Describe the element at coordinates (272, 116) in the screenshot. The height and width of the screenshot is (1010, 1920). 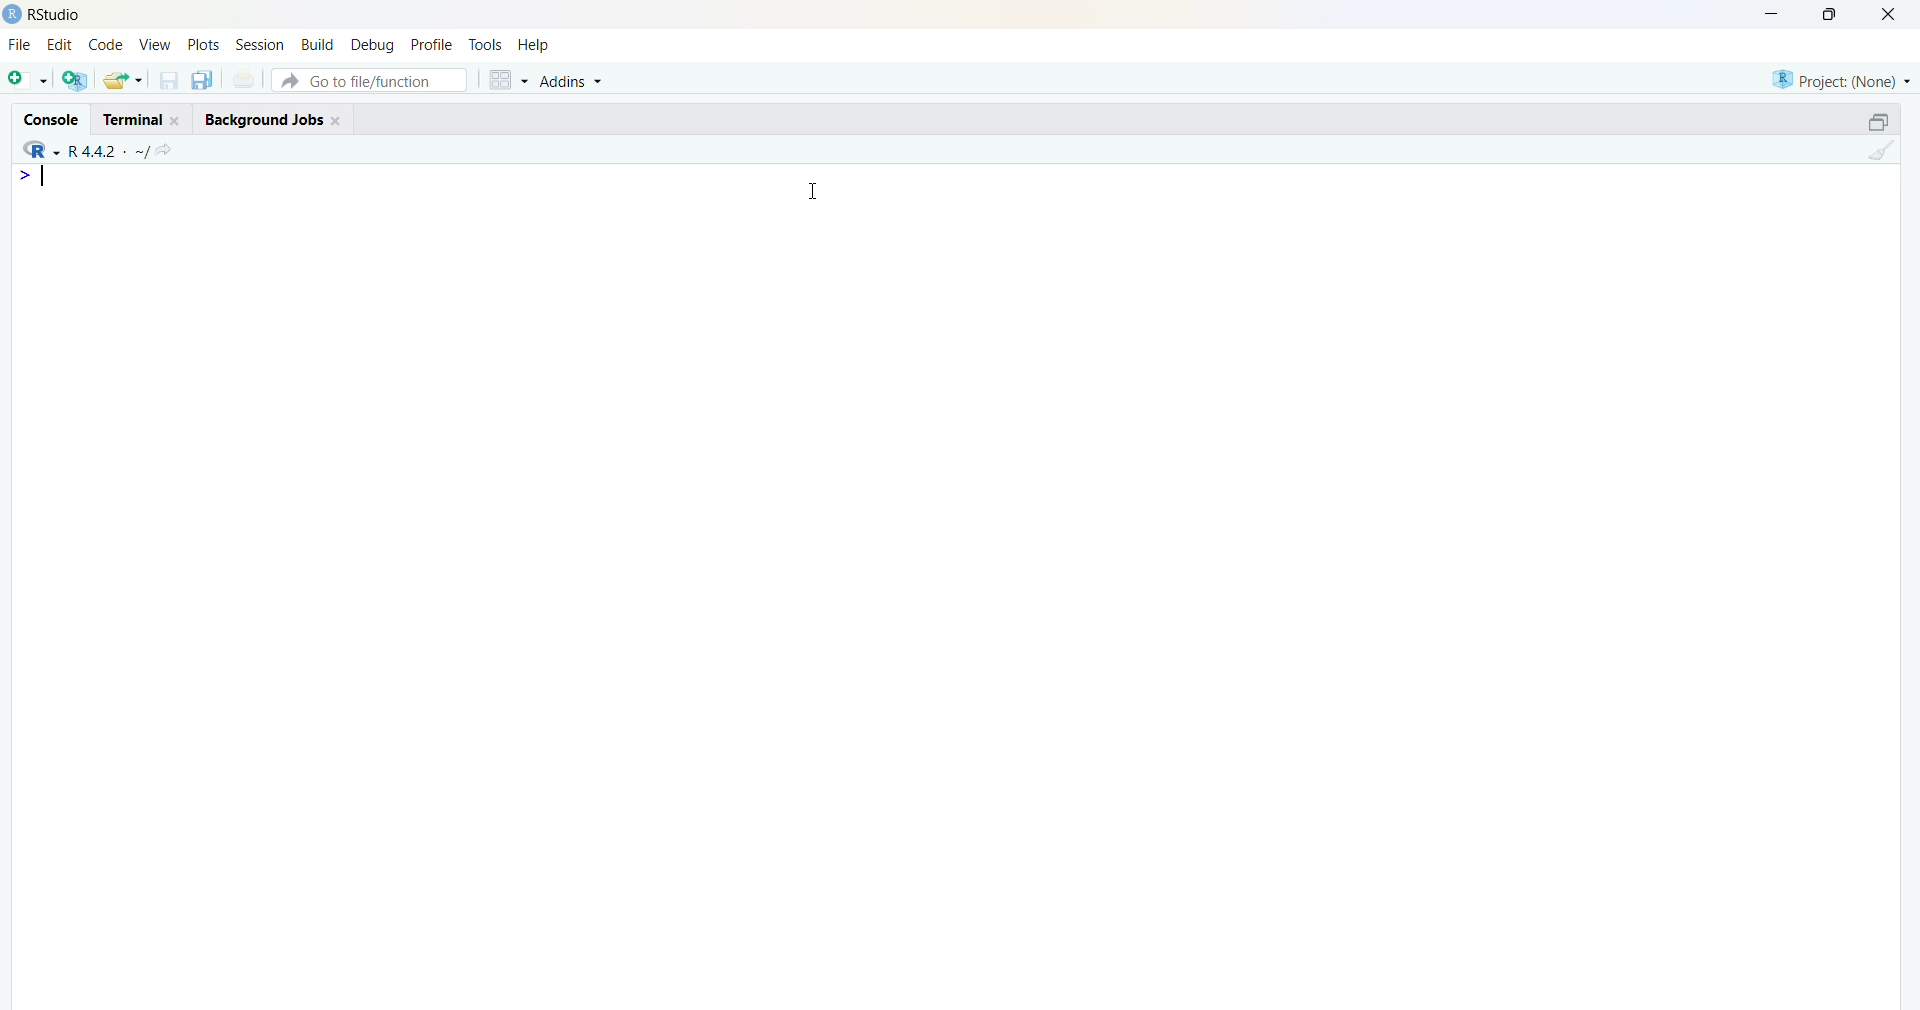
I see `Background Jobs` at that location.